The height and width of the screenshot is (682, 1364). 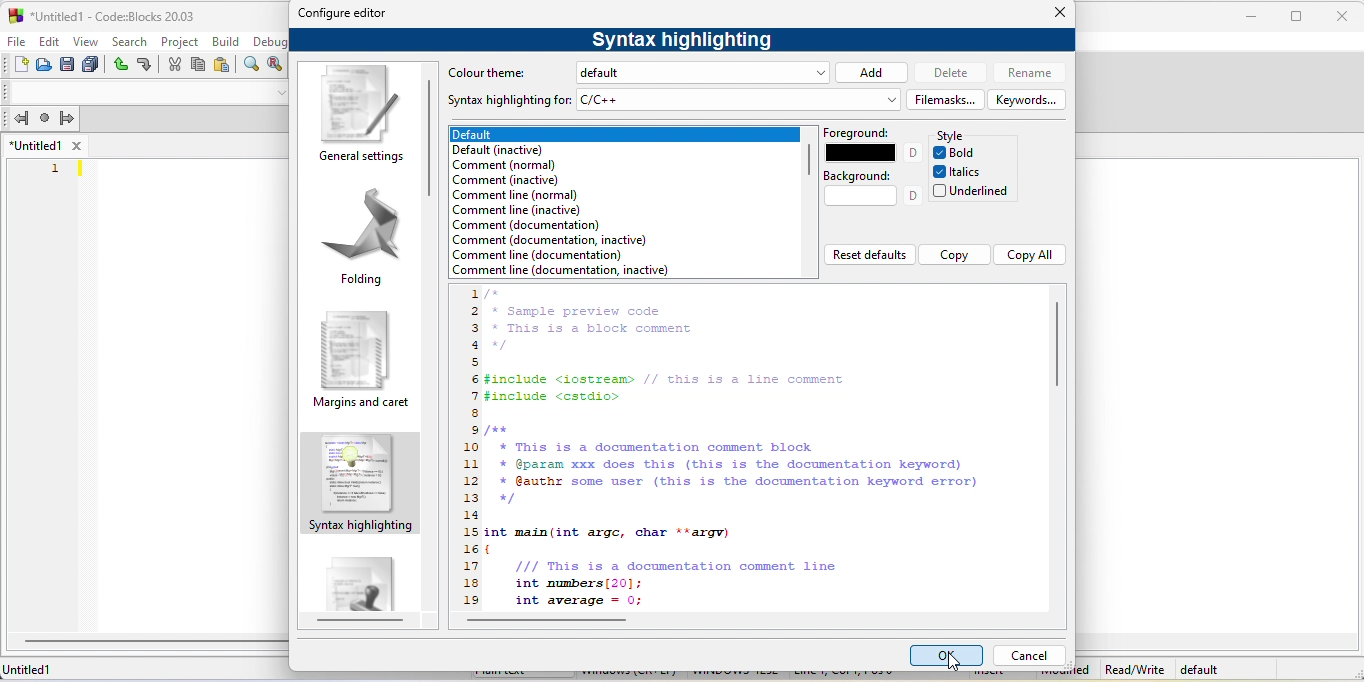 What do you see at coordinates (1297, 17) in the screenshot?
I see `maximize` at bounding box center [1297, 17].